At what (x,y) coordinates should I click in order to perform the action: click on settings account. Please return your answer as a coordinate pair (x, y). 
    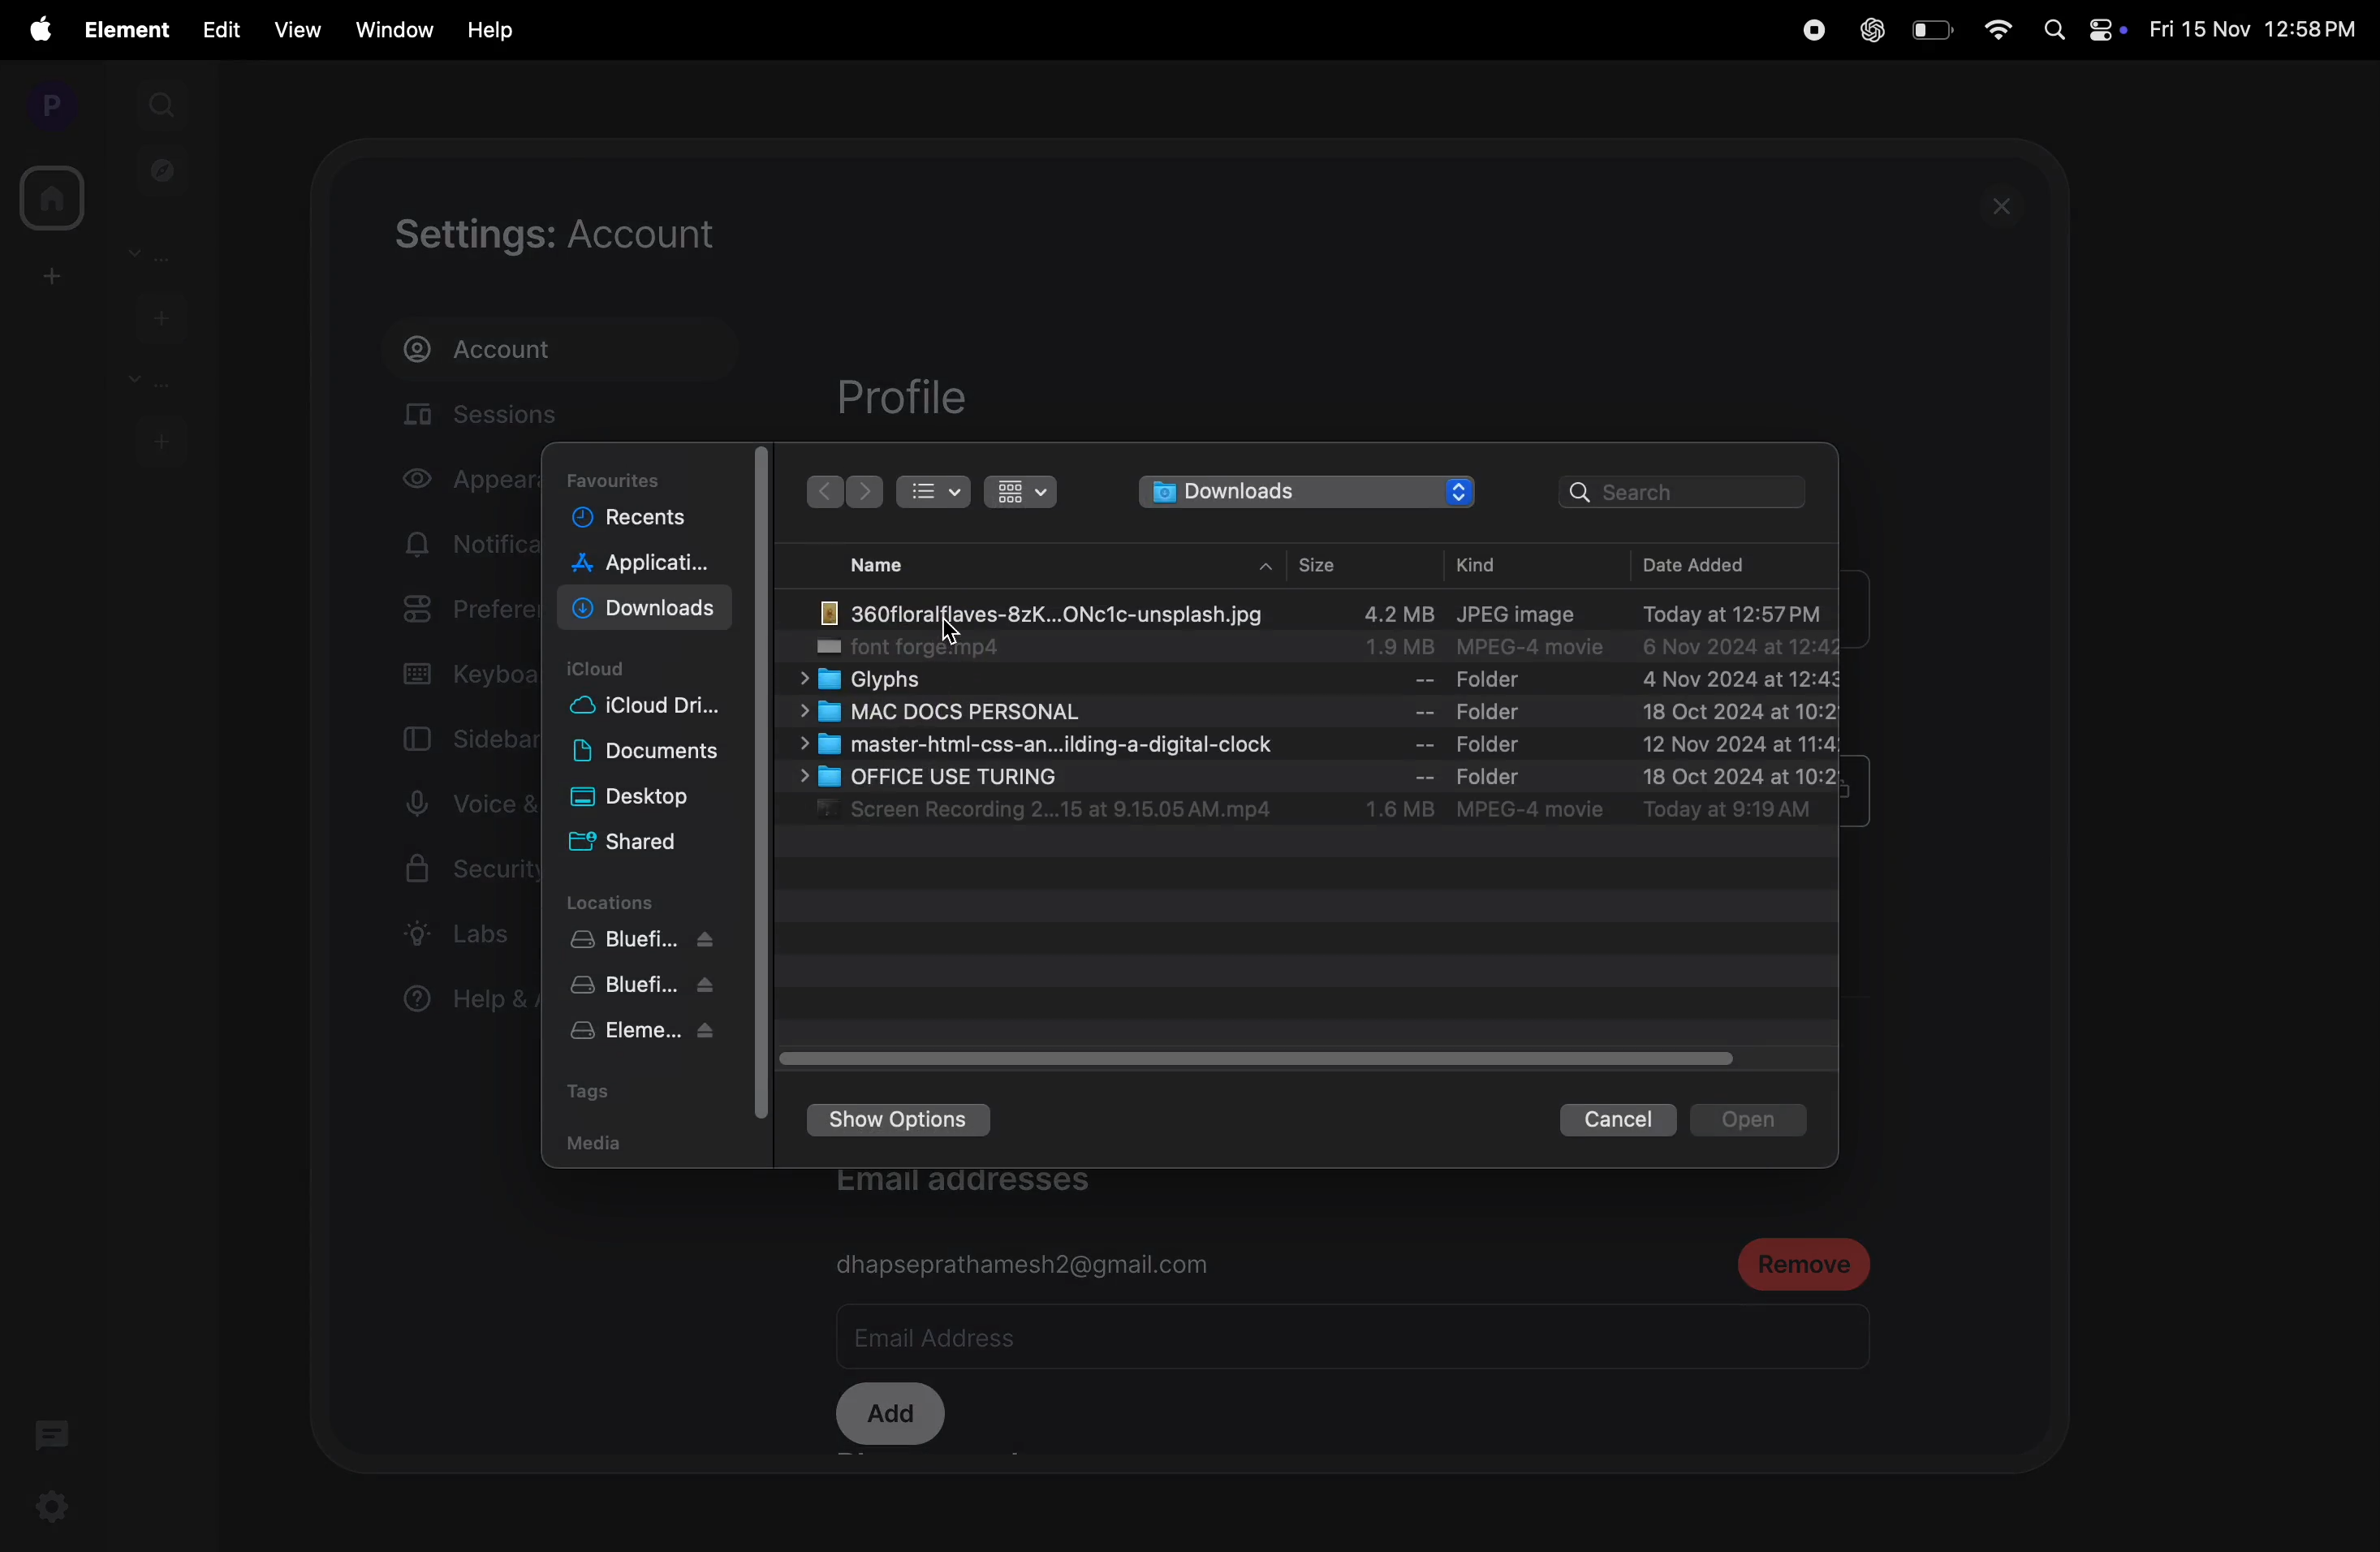
    Looking at the image, I should click on (624, 235).